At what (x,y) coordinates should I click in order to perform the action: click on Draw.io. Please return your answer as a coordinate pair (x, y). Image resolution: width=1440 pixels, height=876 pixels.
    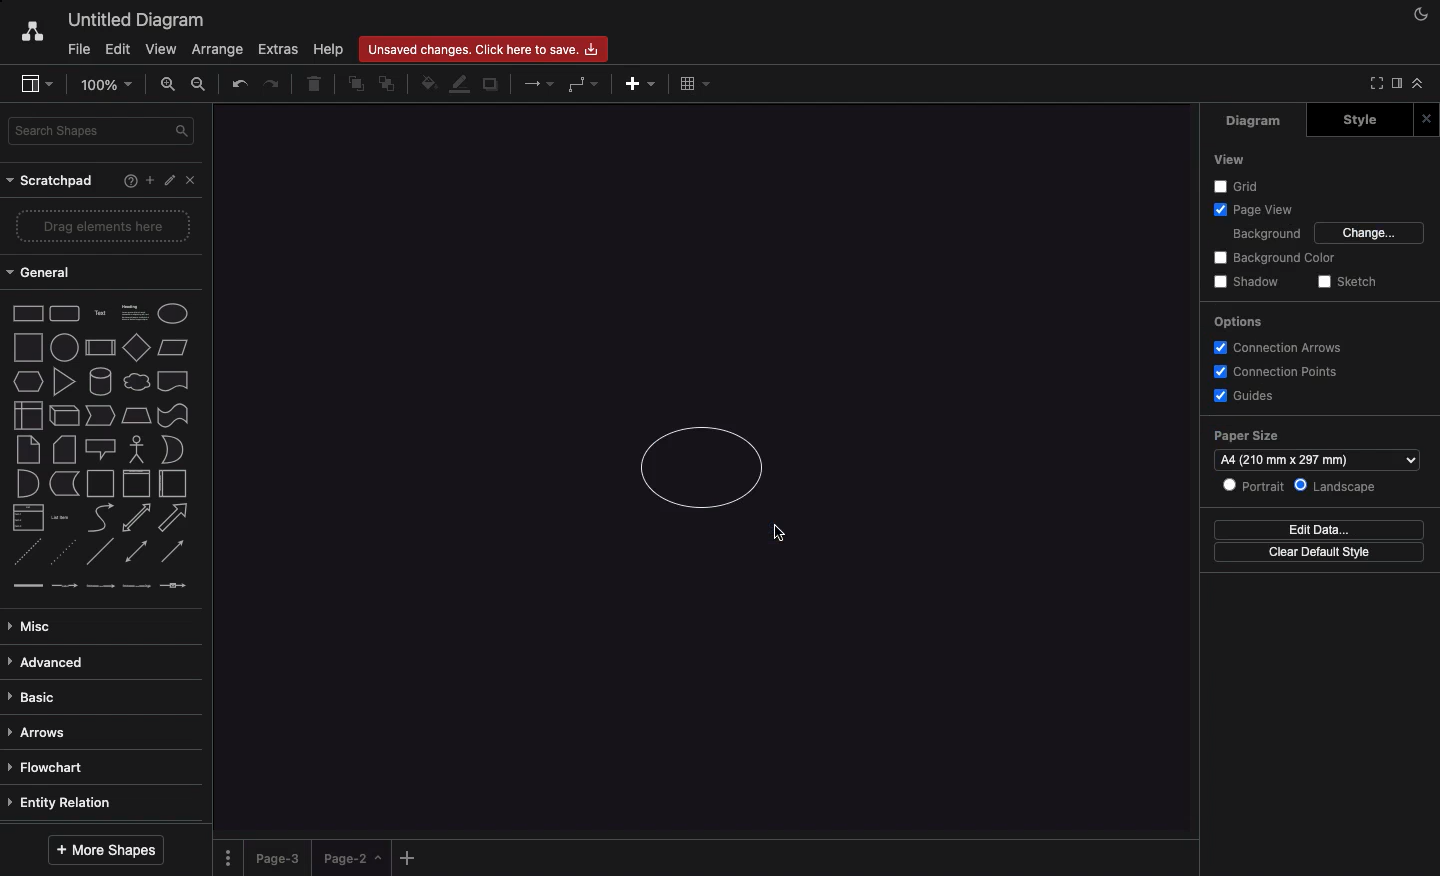
    Looking at the image, I should click on (22, 34).